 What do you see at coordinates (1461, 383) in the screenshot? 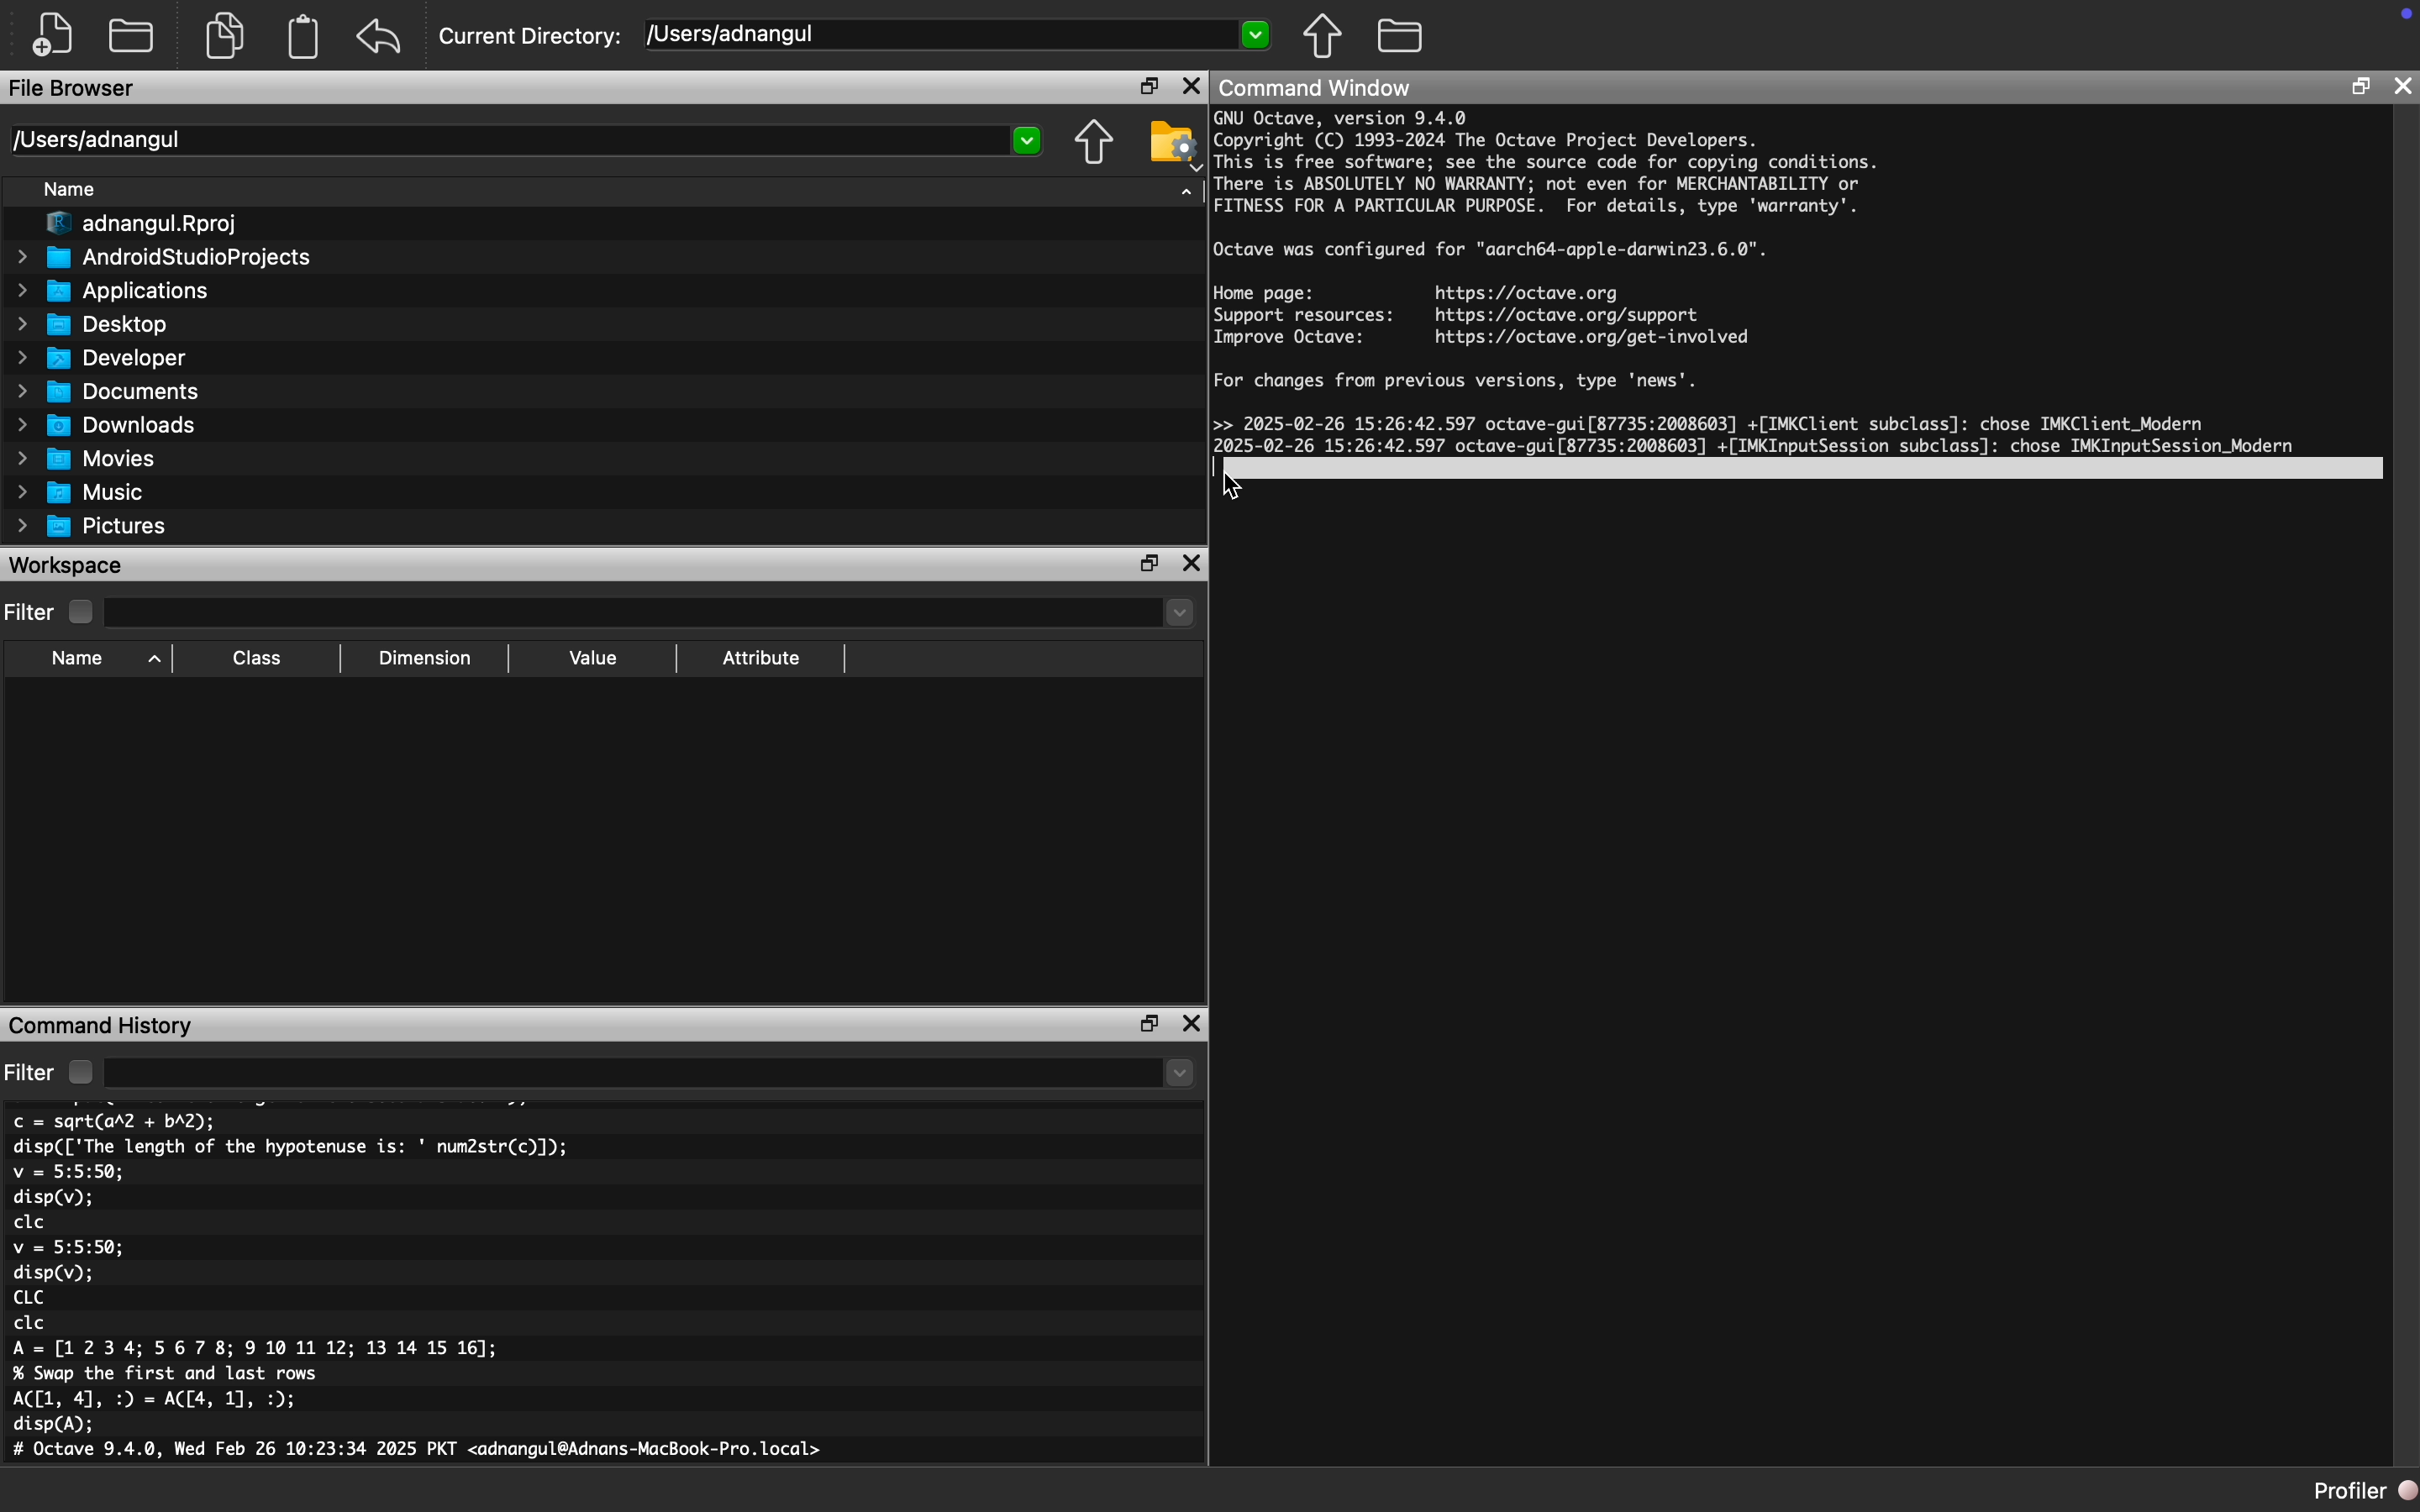
I see `For changes from previous versions, type 'news'.` at bounding box center [1461, 383].